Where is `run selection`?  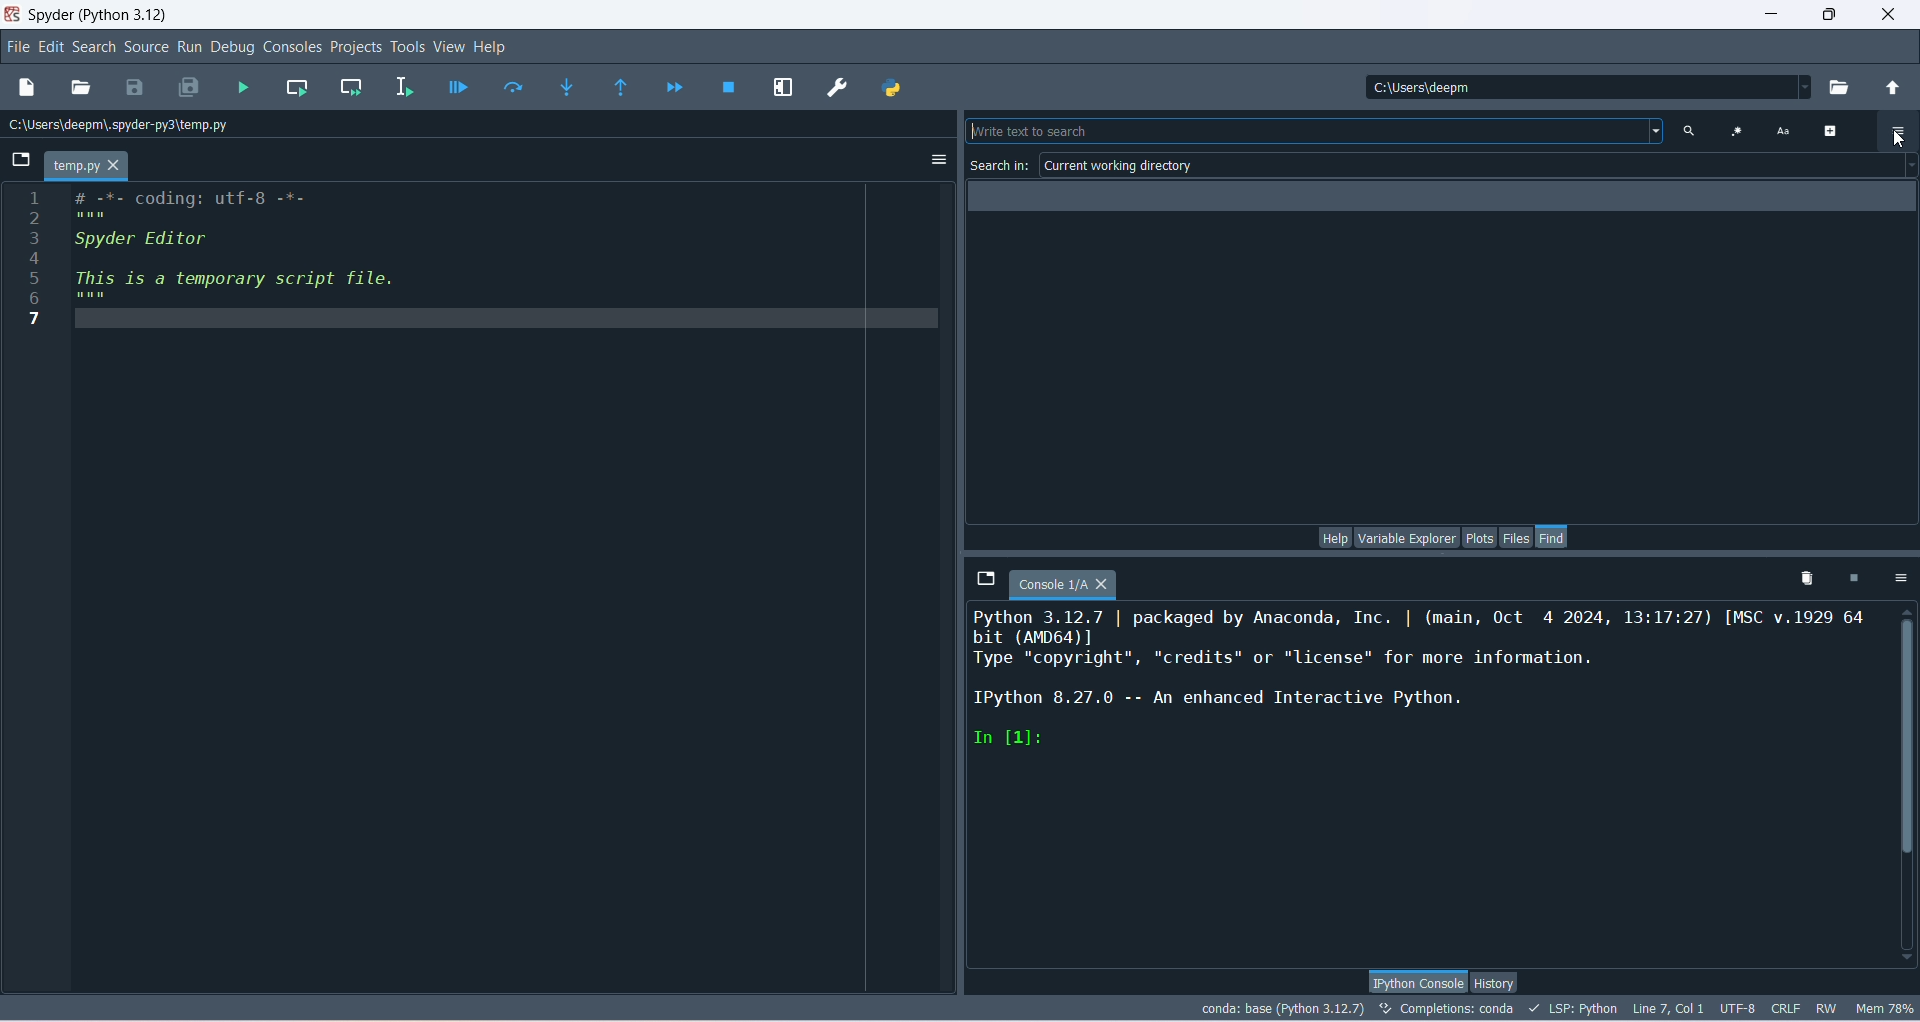 run selection is located at coordinates (406, 86).